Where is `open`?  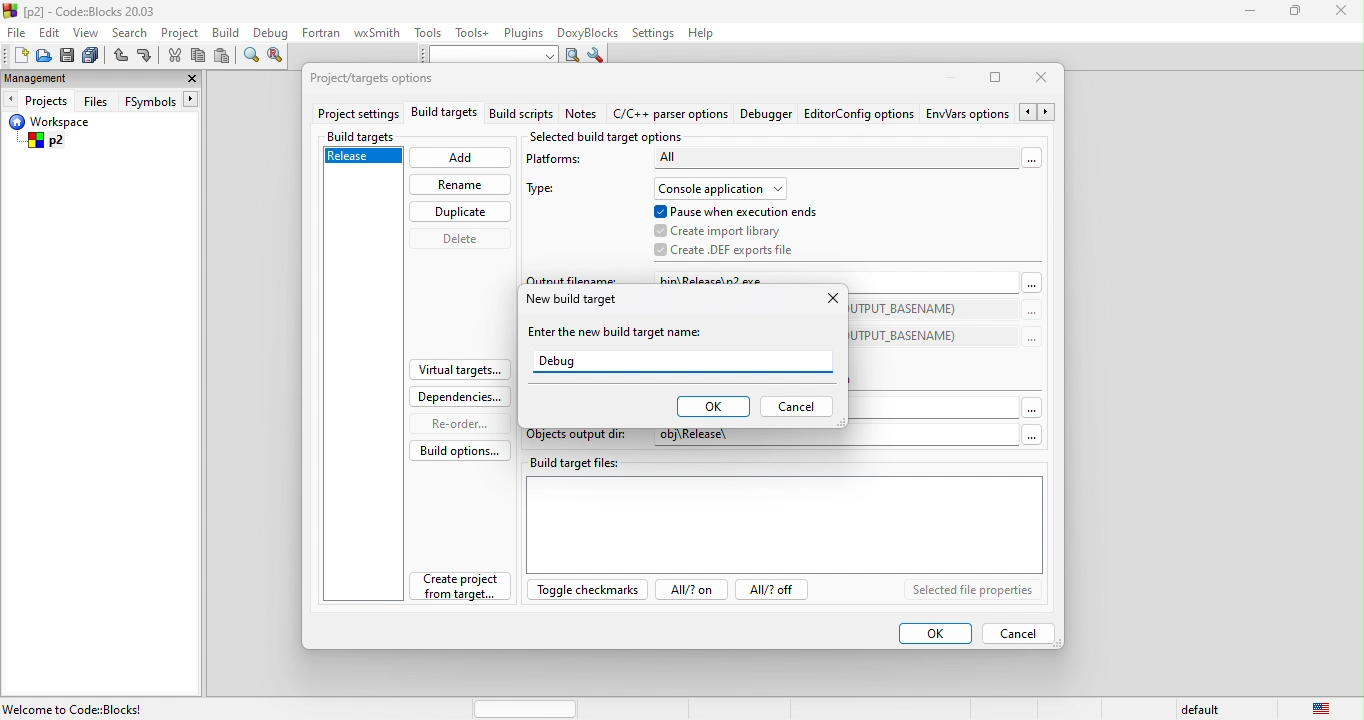 open is located at coordinates (44, 56).